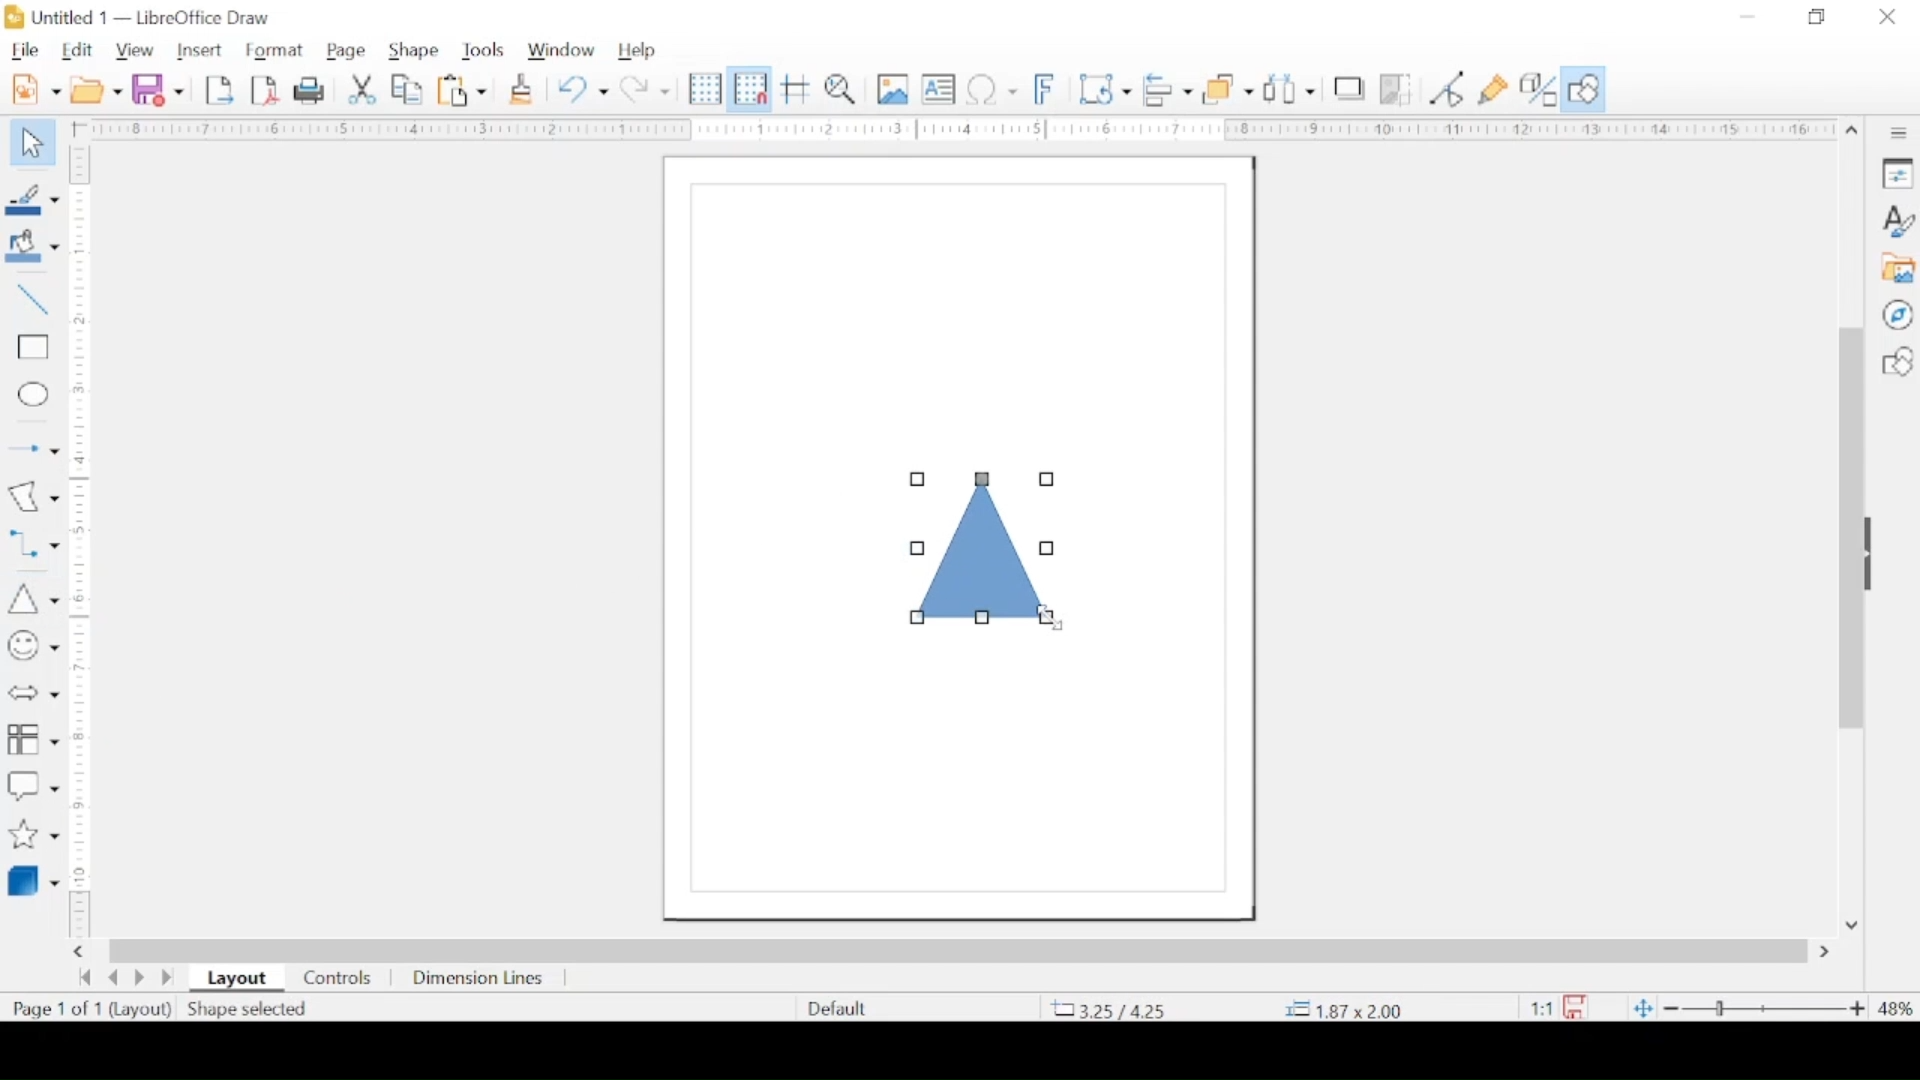 The height and width of the screenshot is (1080, 1920). What do you see at coordinates (1888, 17) in the screenshot?
I see `close` at bounding box center [1888, 17].